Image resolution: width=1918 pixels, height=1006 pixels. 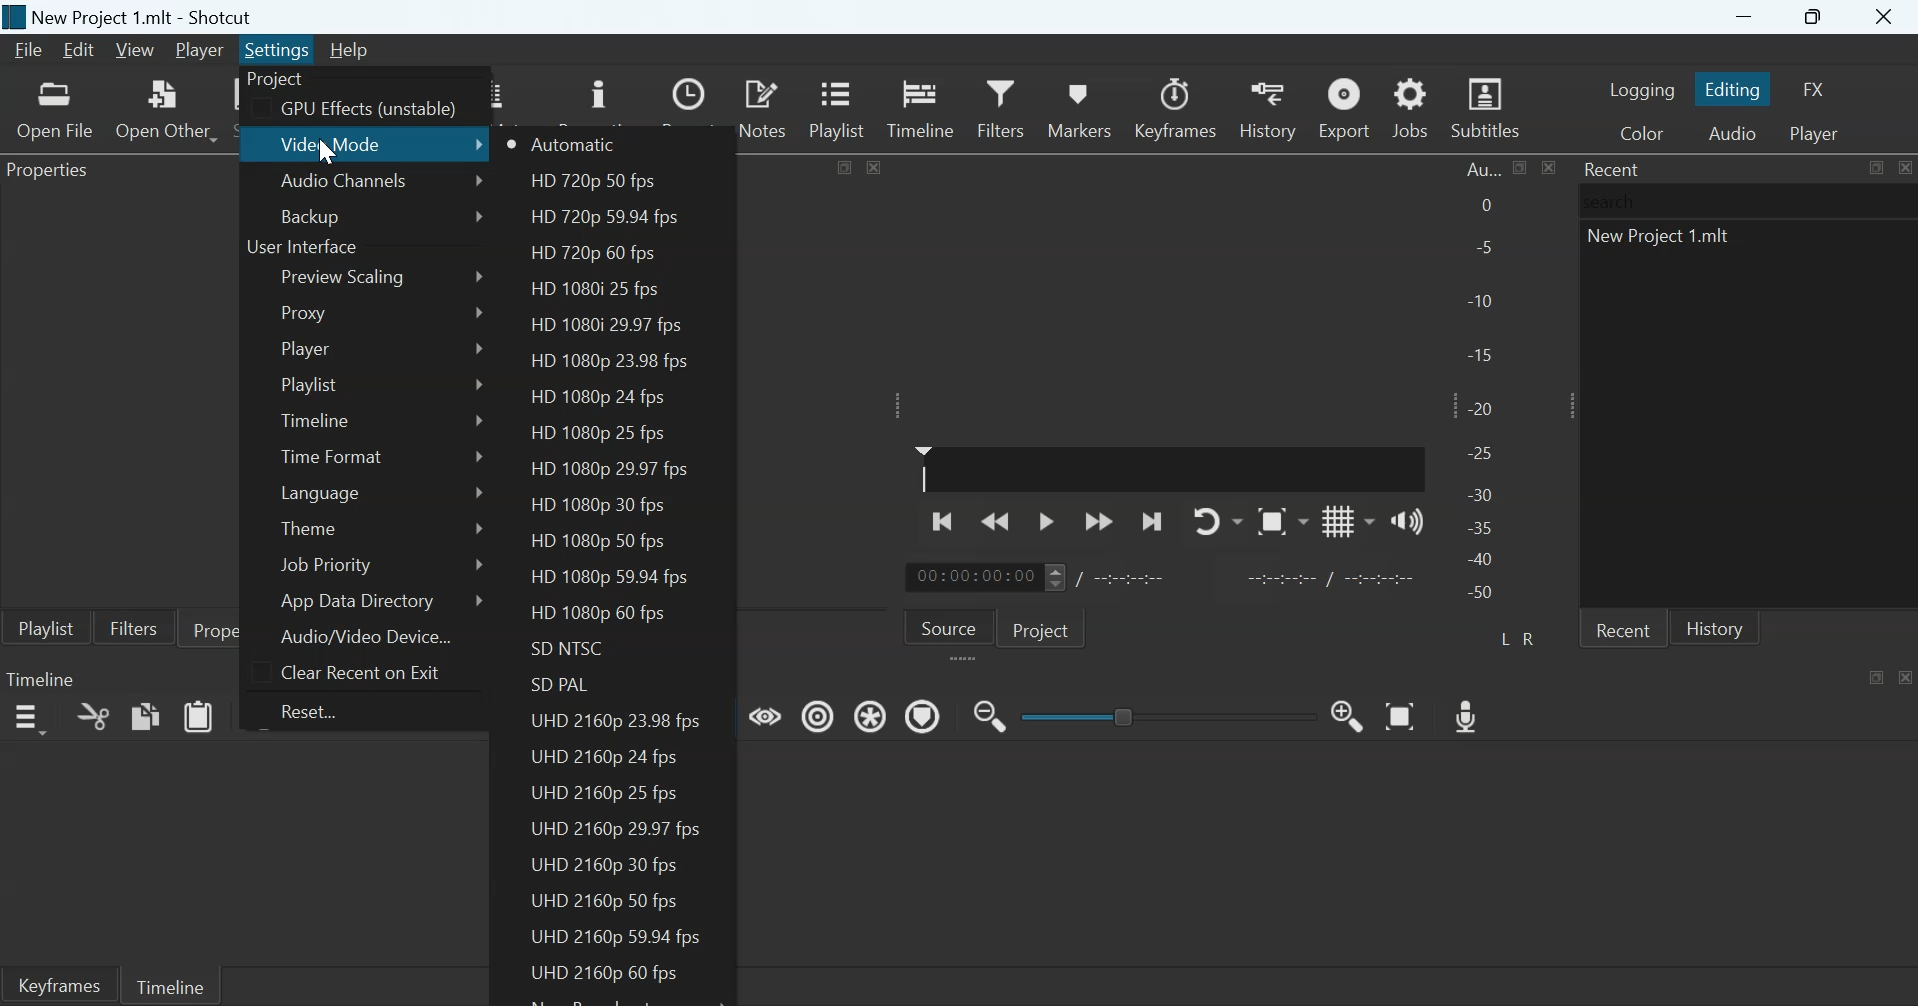 I want to click on close, so click(x=874, y=166).